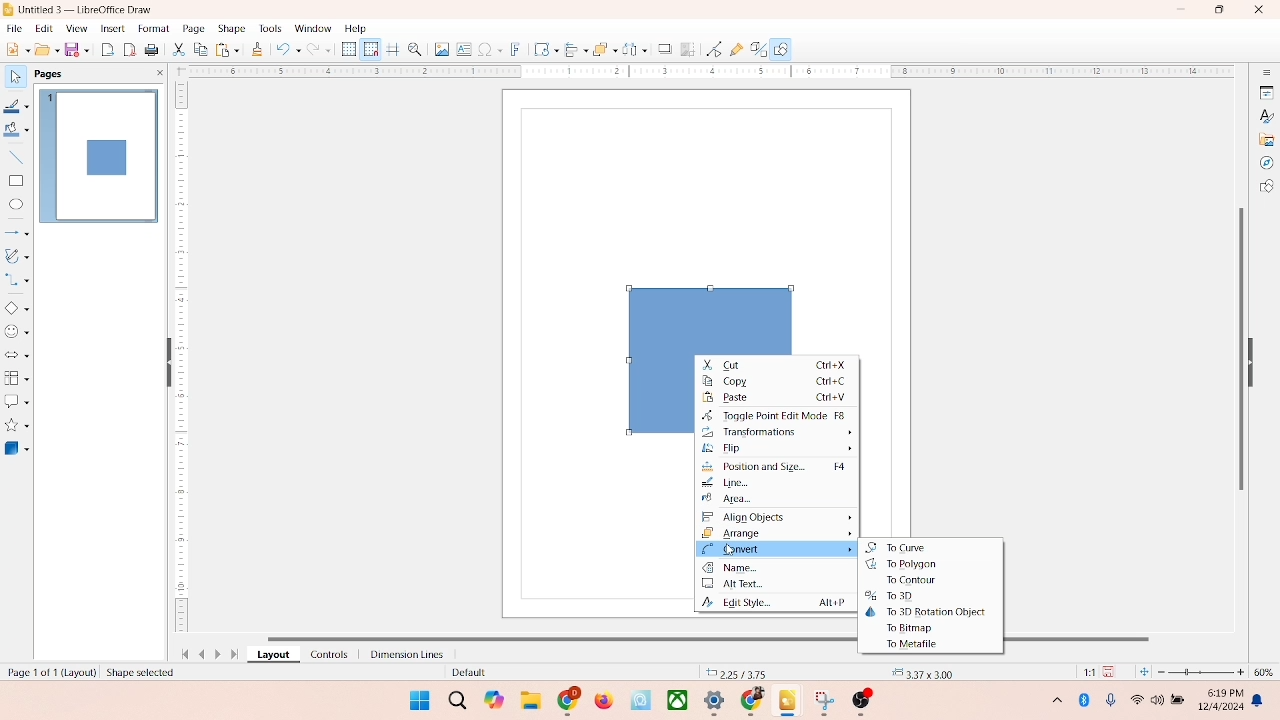 This screenshot has width=1280, height=720. What do you see at coordinates (688, 49) in the screenshot?
I see `crop image` at bounding box center [688, 49].